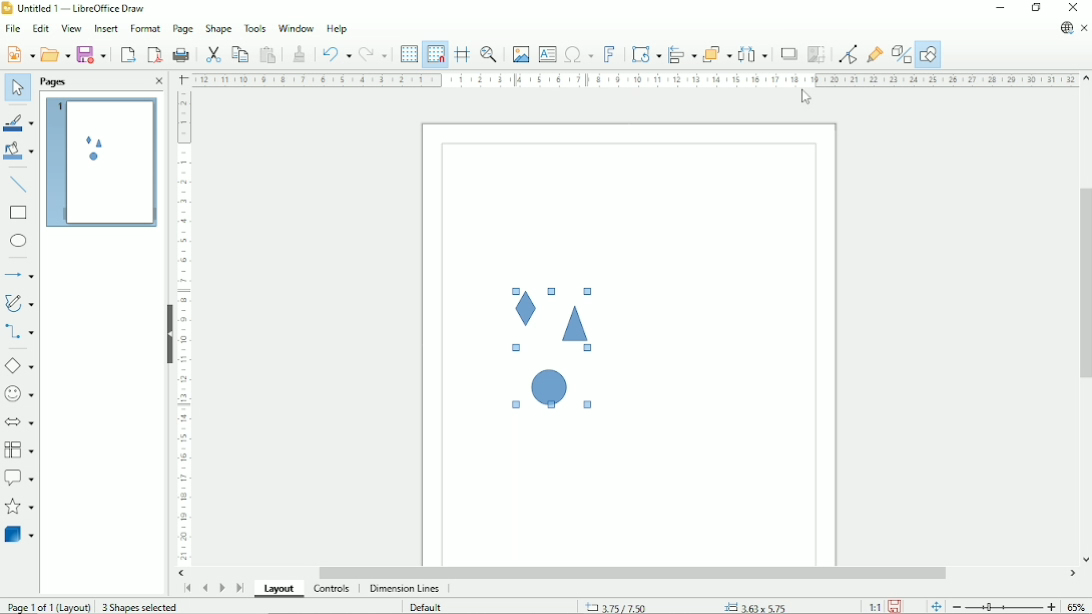  I want to click on Print, so click(182, 53).